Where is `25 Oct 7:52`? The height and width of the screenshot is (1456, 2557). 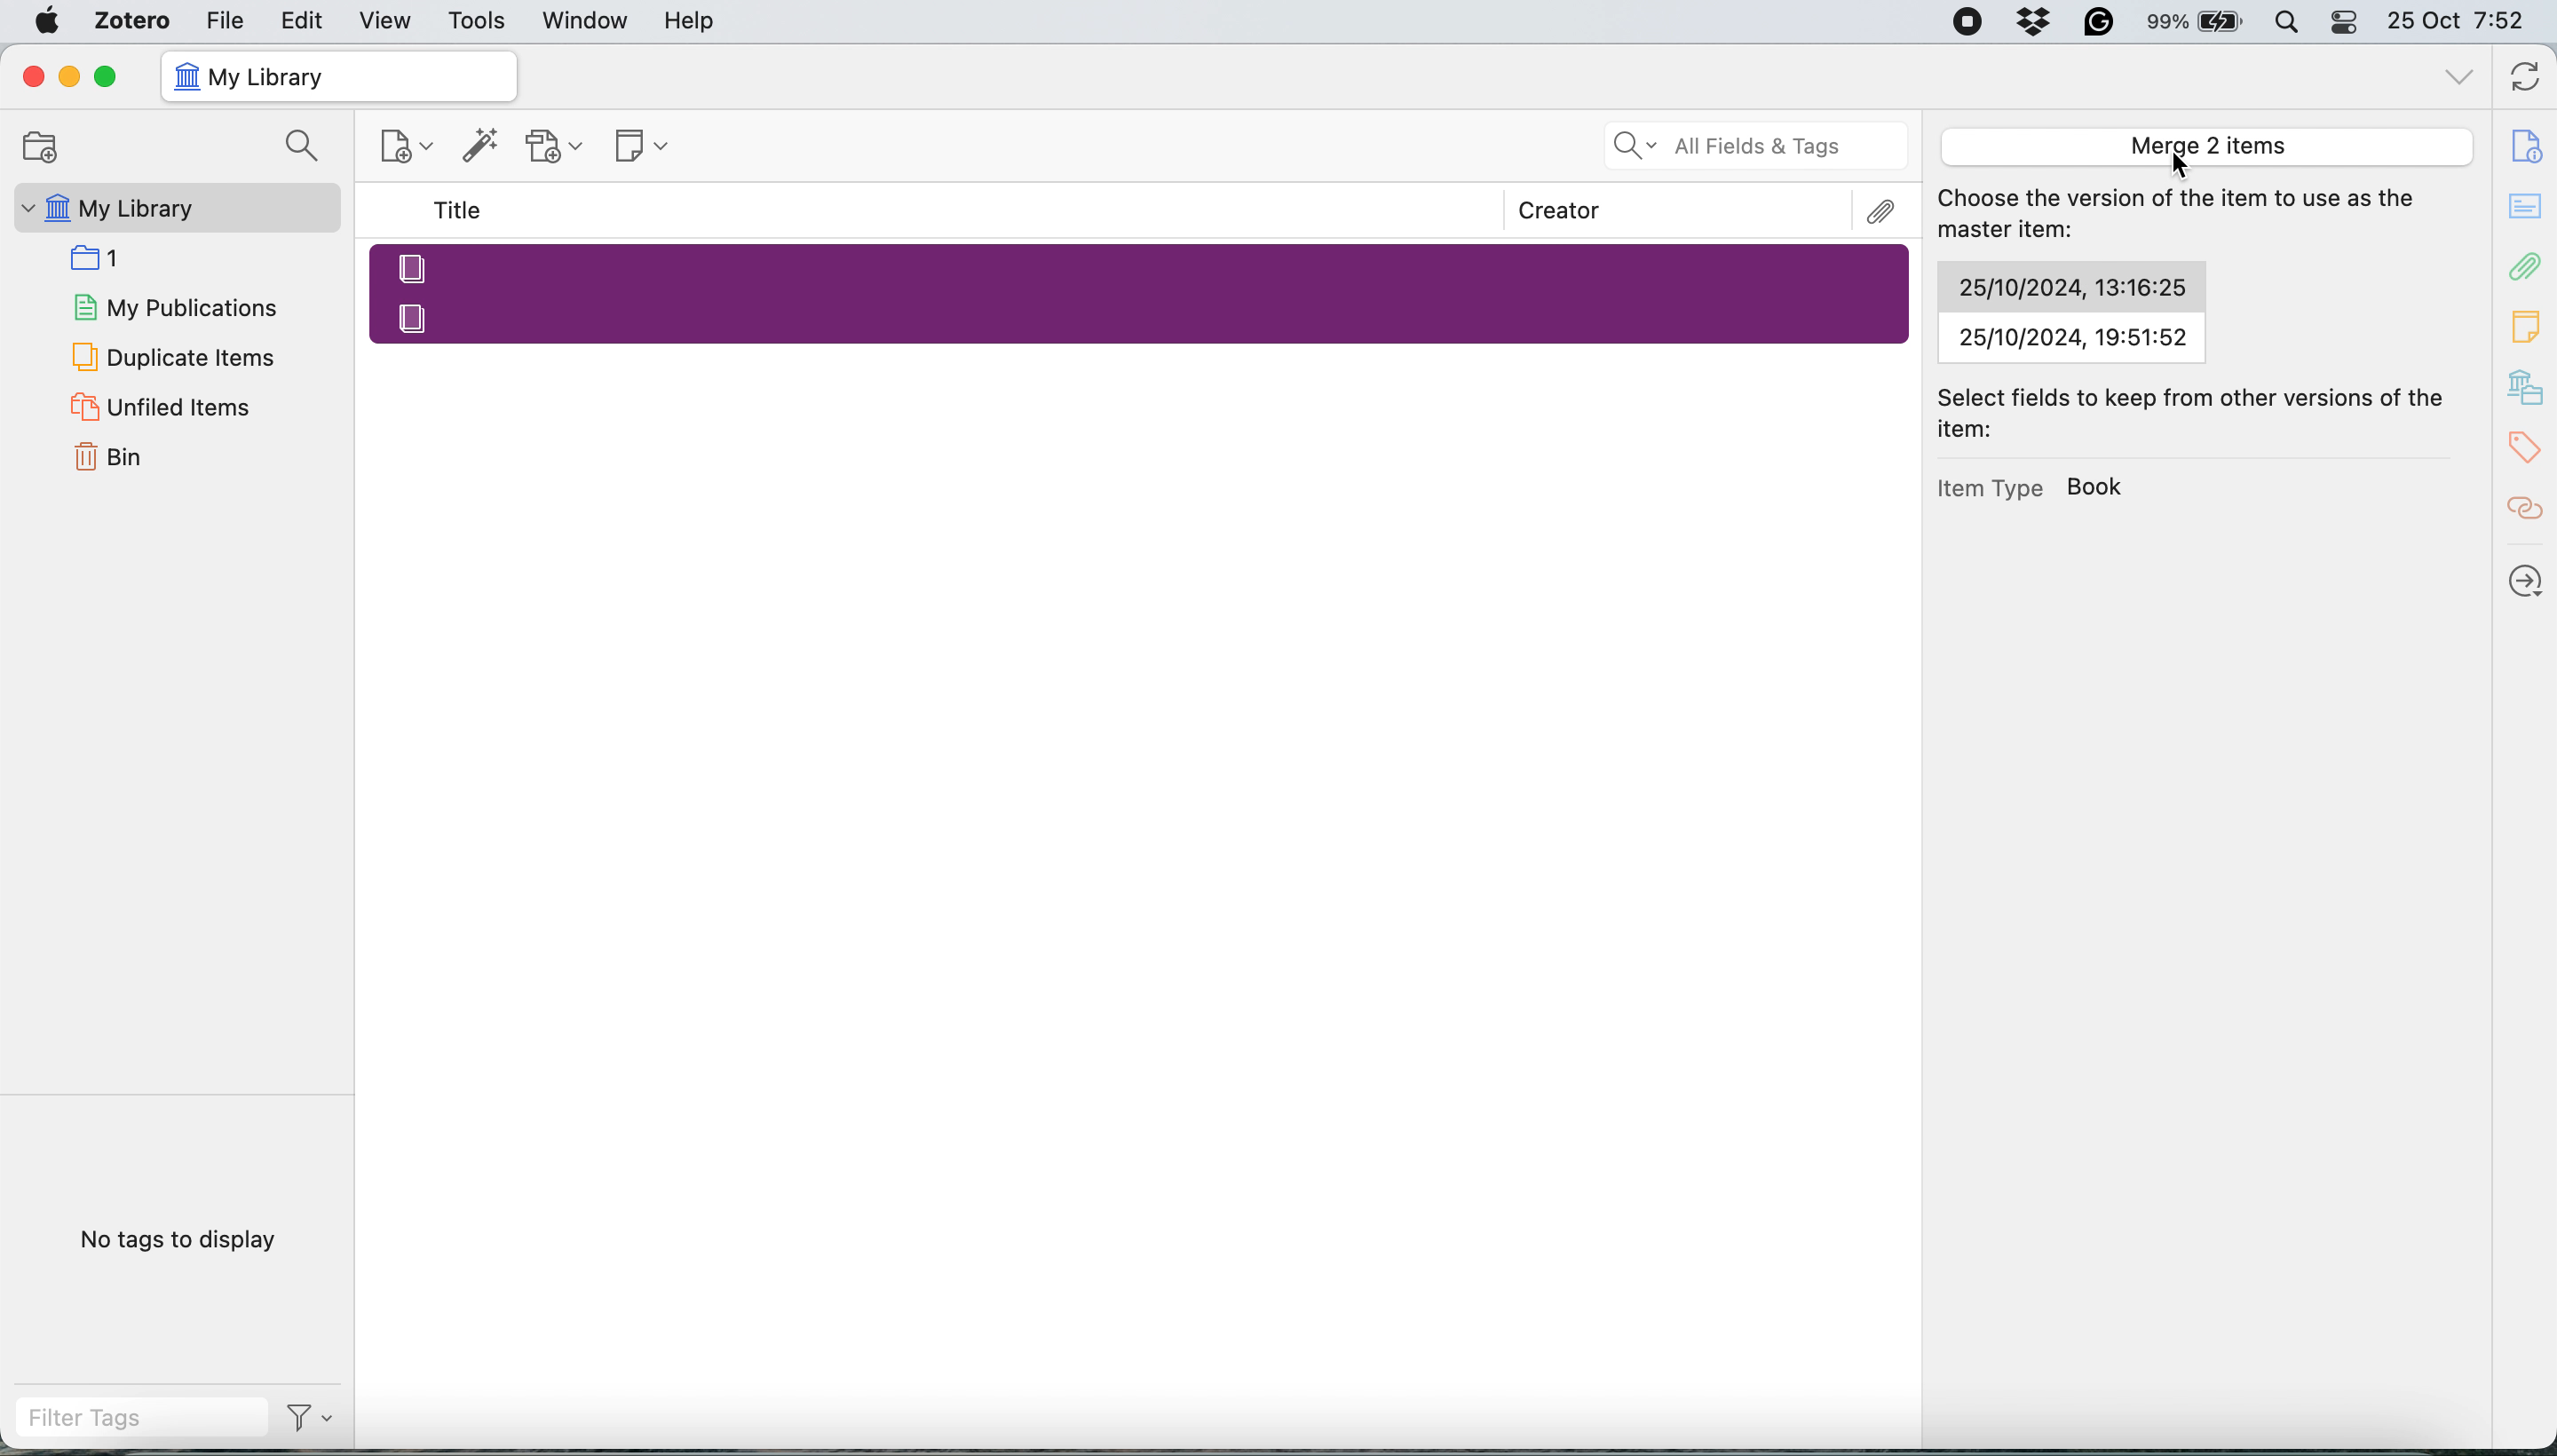 25 Oct 7:52 is located at coordinates (2466, 23).